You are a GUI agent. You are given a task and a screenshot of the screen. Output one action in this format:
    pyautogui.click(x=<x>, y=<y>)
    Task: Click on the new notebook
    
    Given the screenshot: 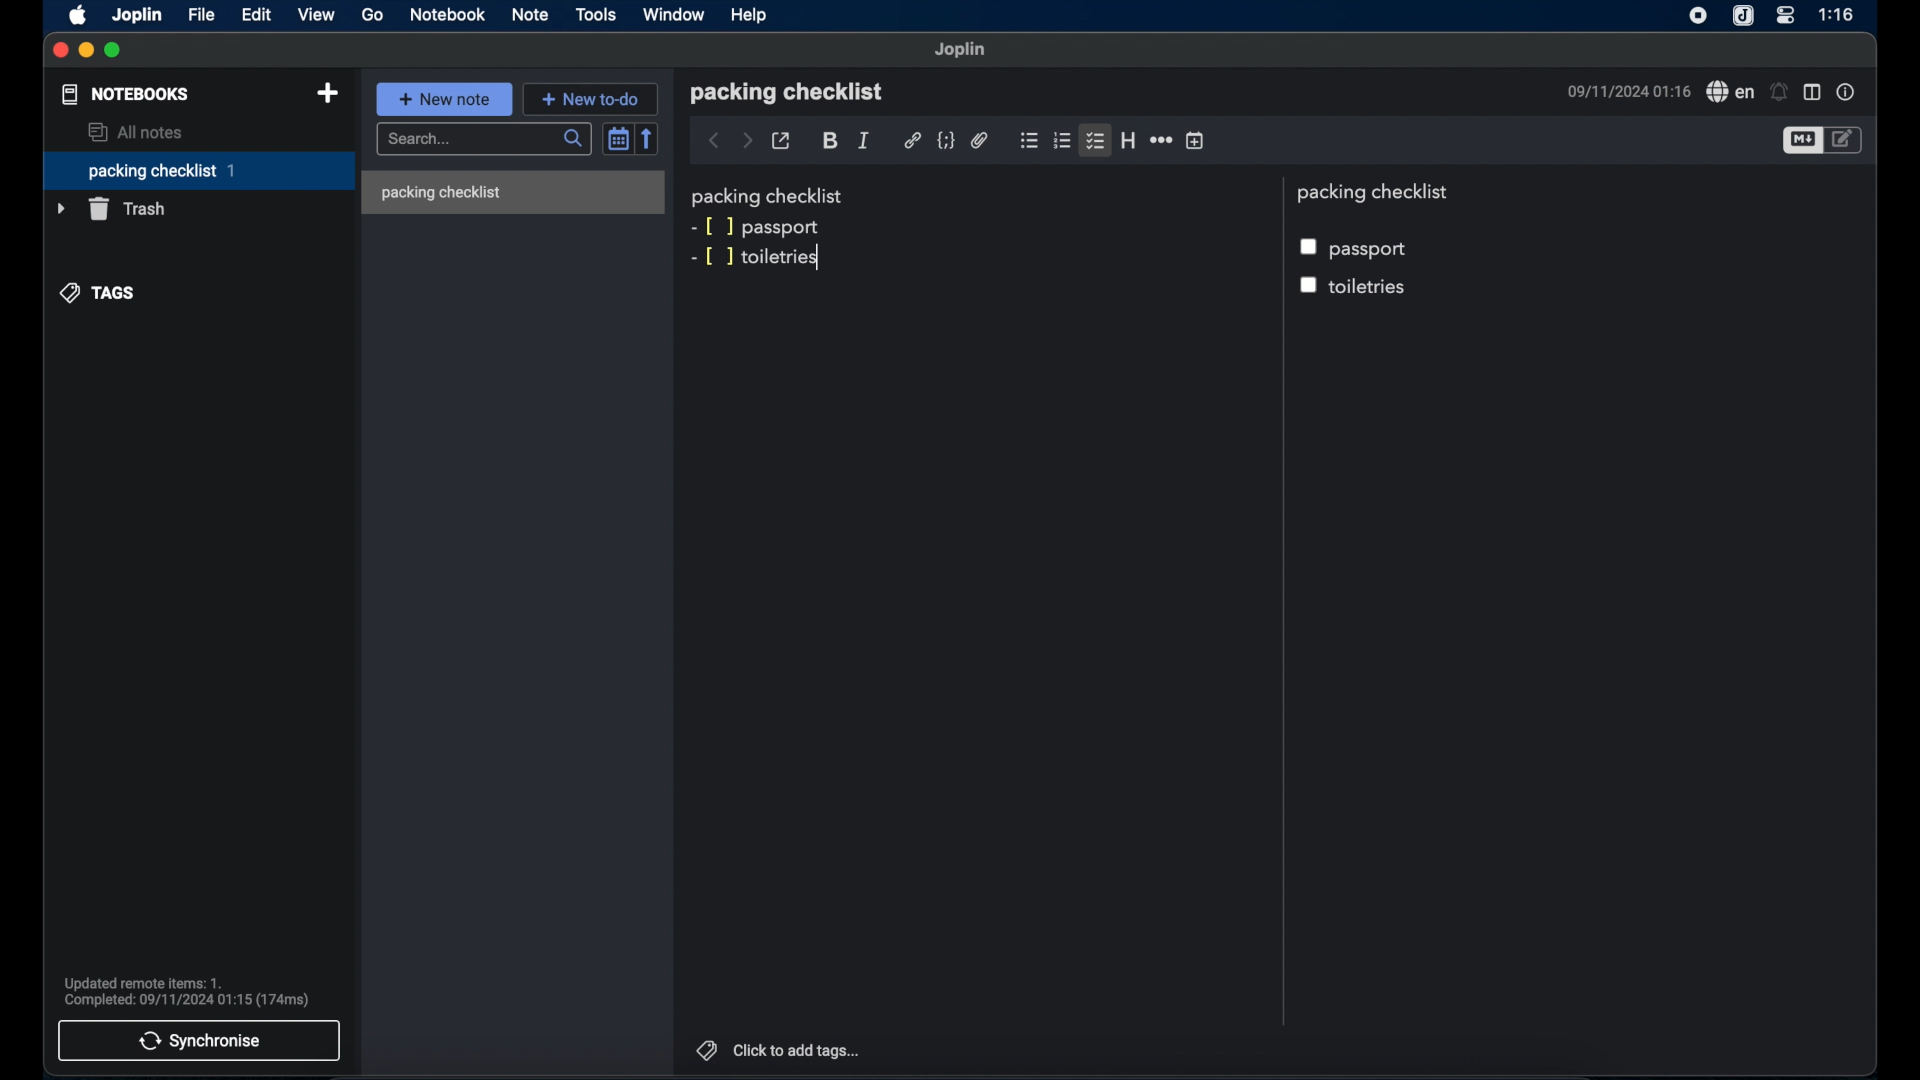 What is the action you would take?
    pyautogui.click(x=327, y=93)
    